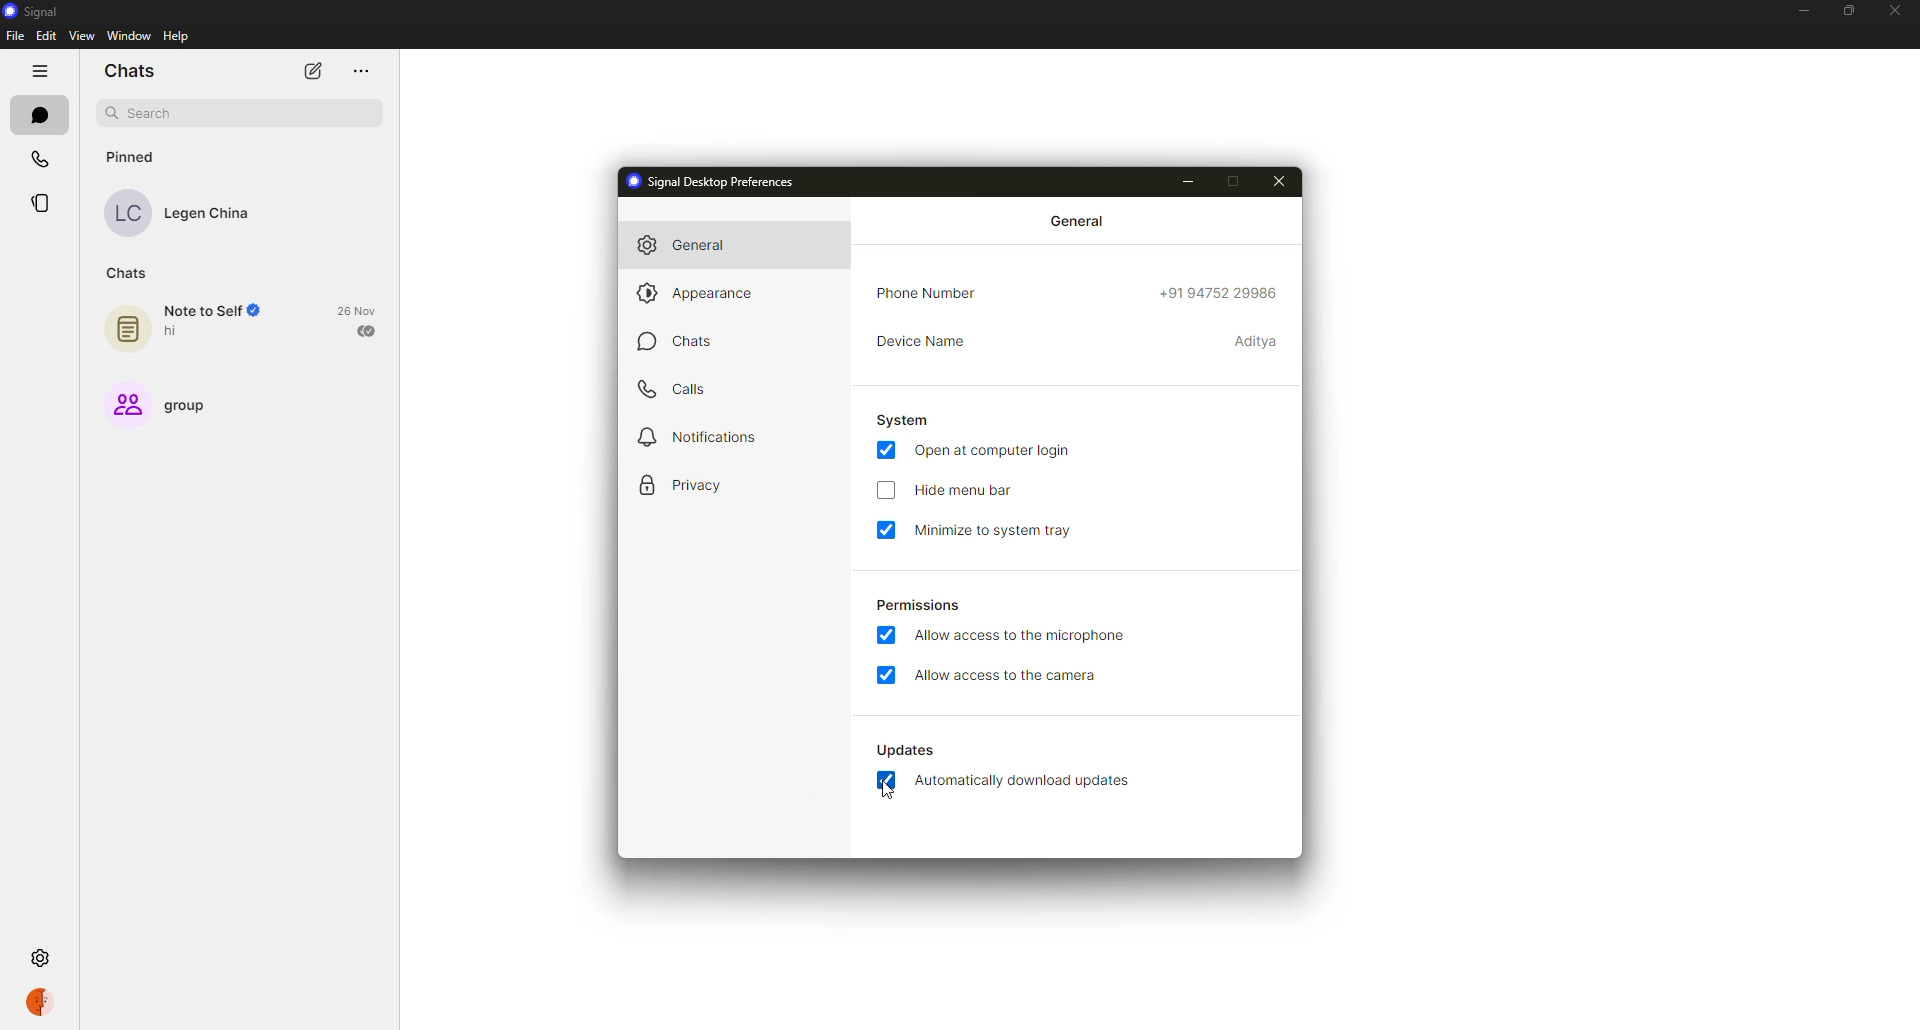 The width and height of the screenshot is (1920, 1030). I want to click on window, so click(128, 34).